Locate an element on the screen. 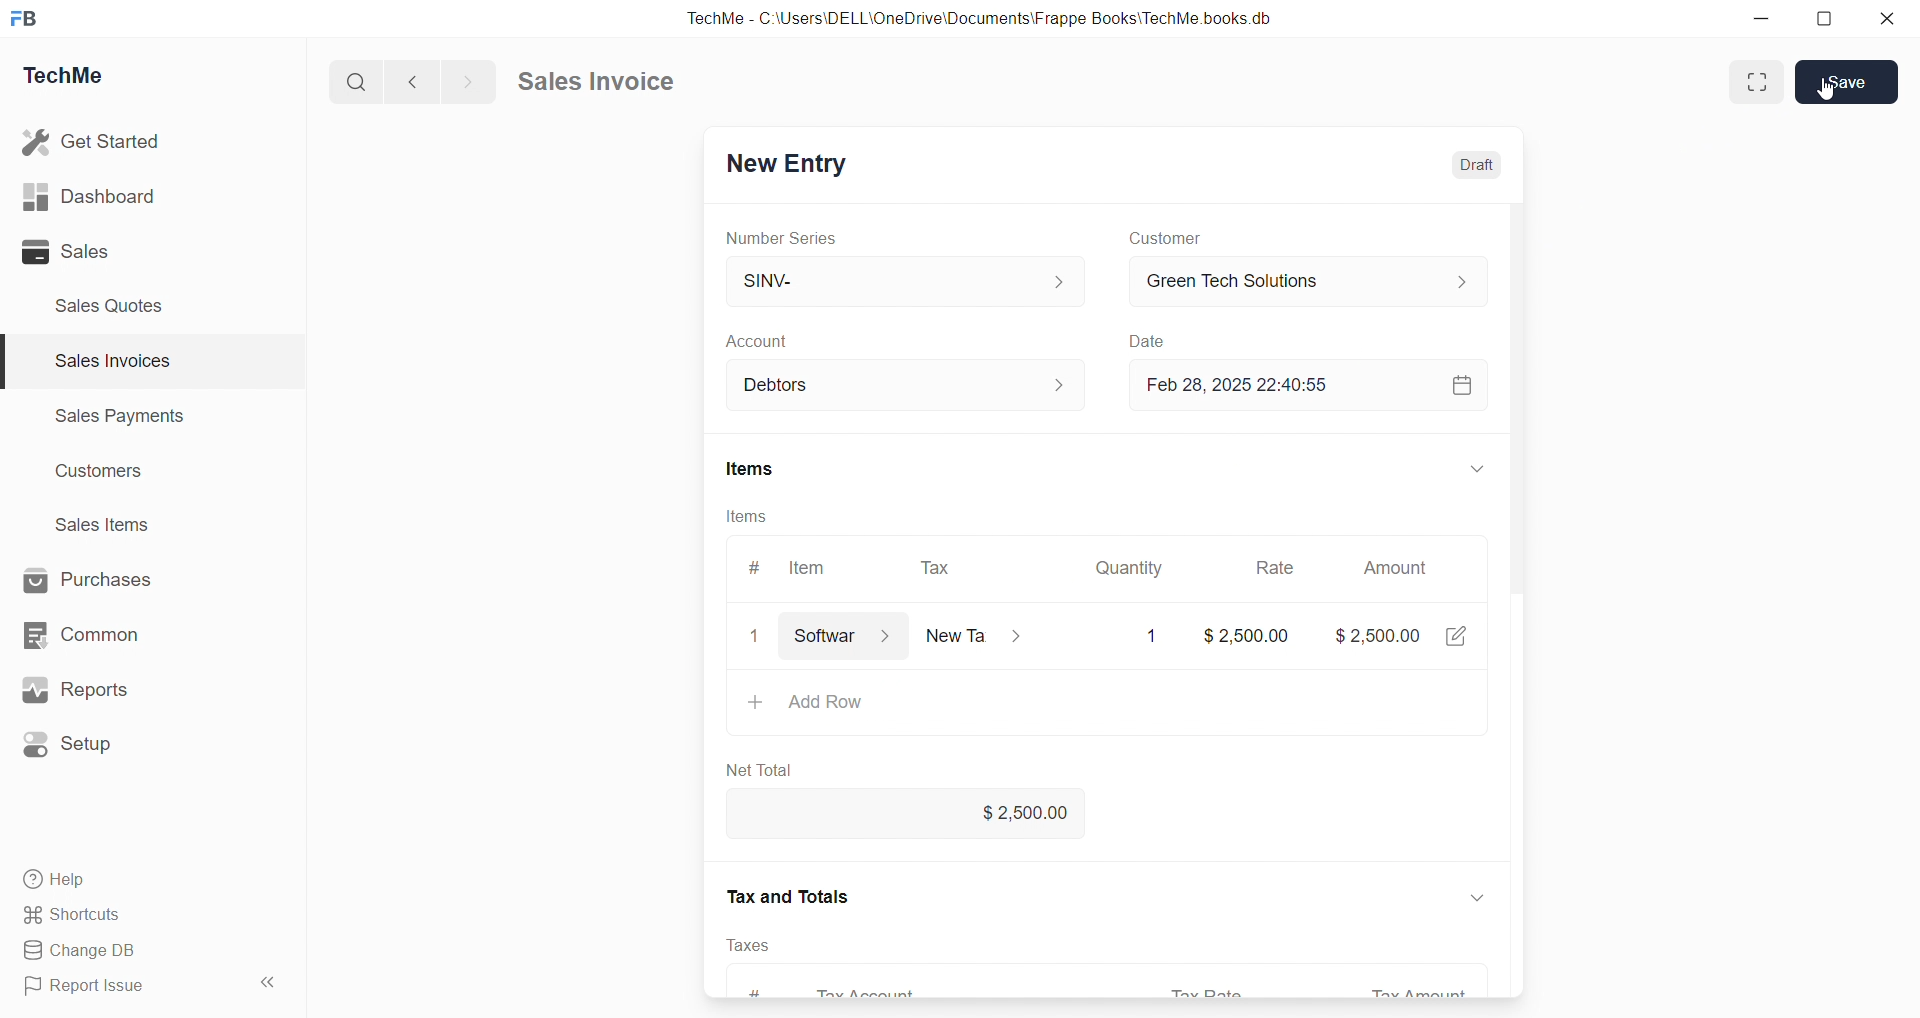 Image resolution: width=1920 pixels, height=1018 pixels. Quantity is located at coordinates (1129, 569).